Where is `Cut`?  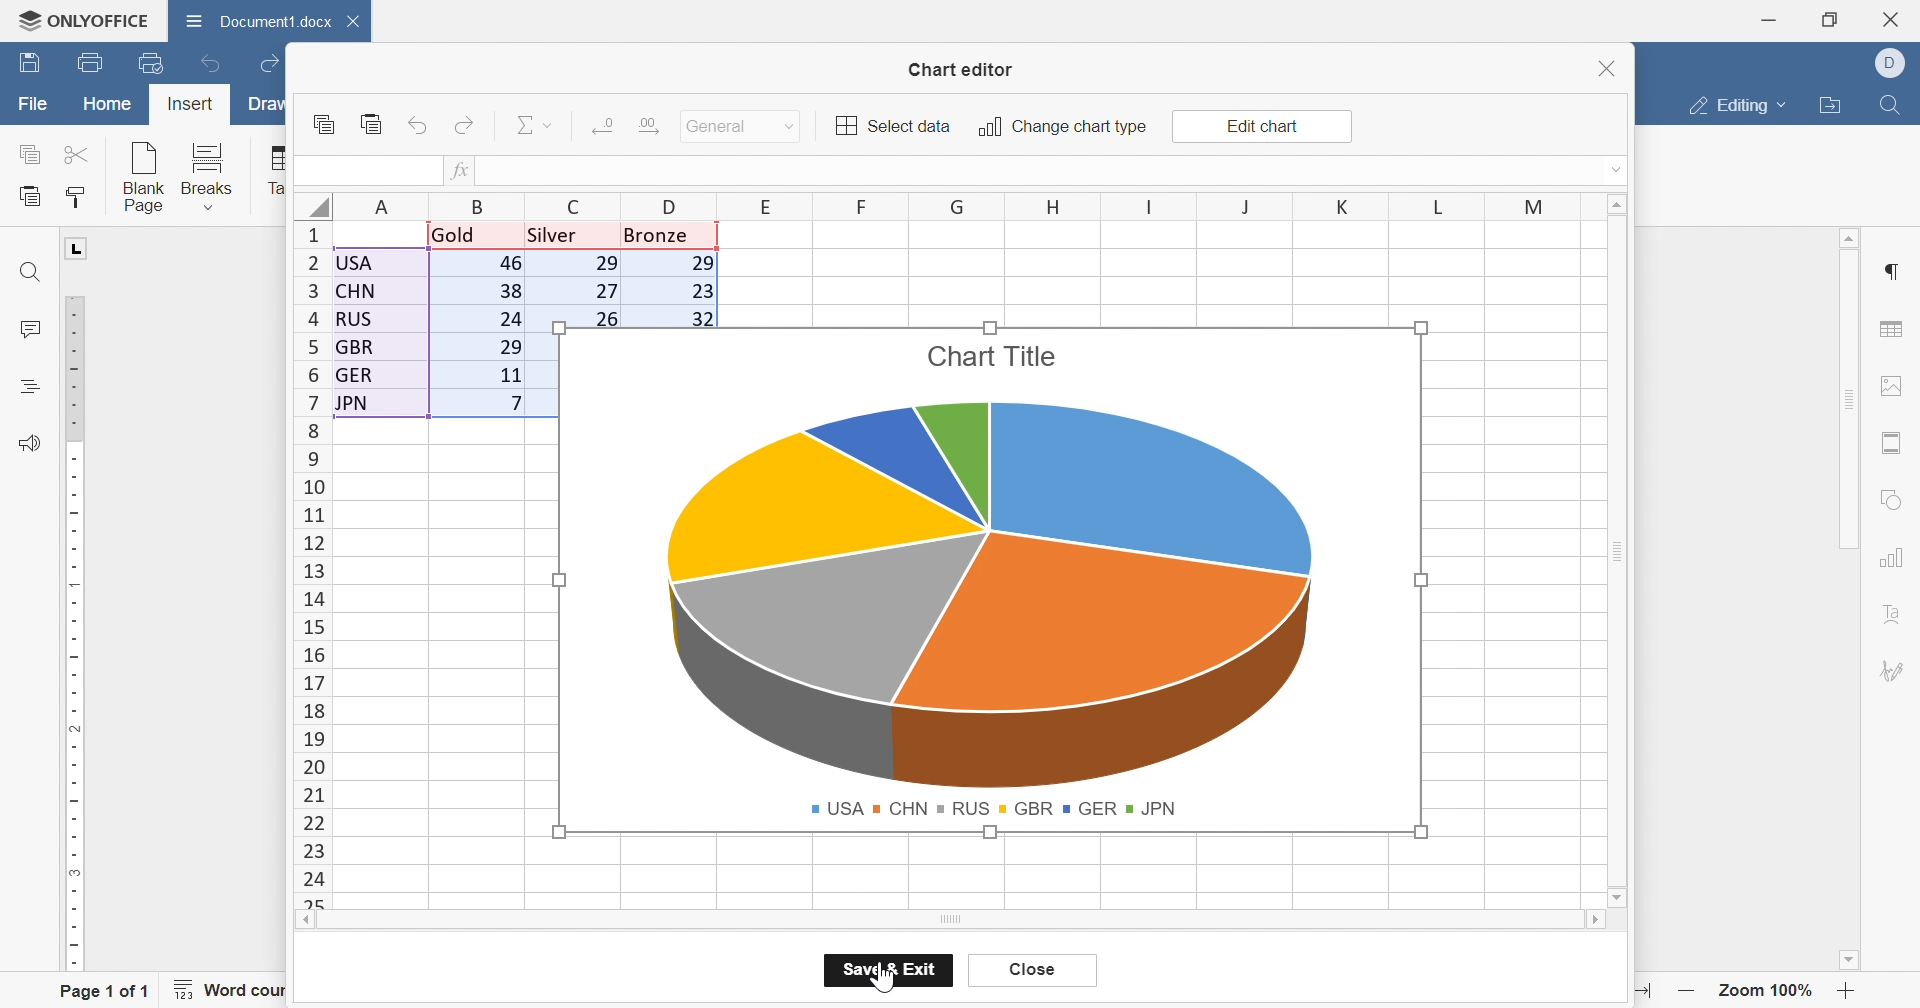 Cut is located at coordinates (80, 153).